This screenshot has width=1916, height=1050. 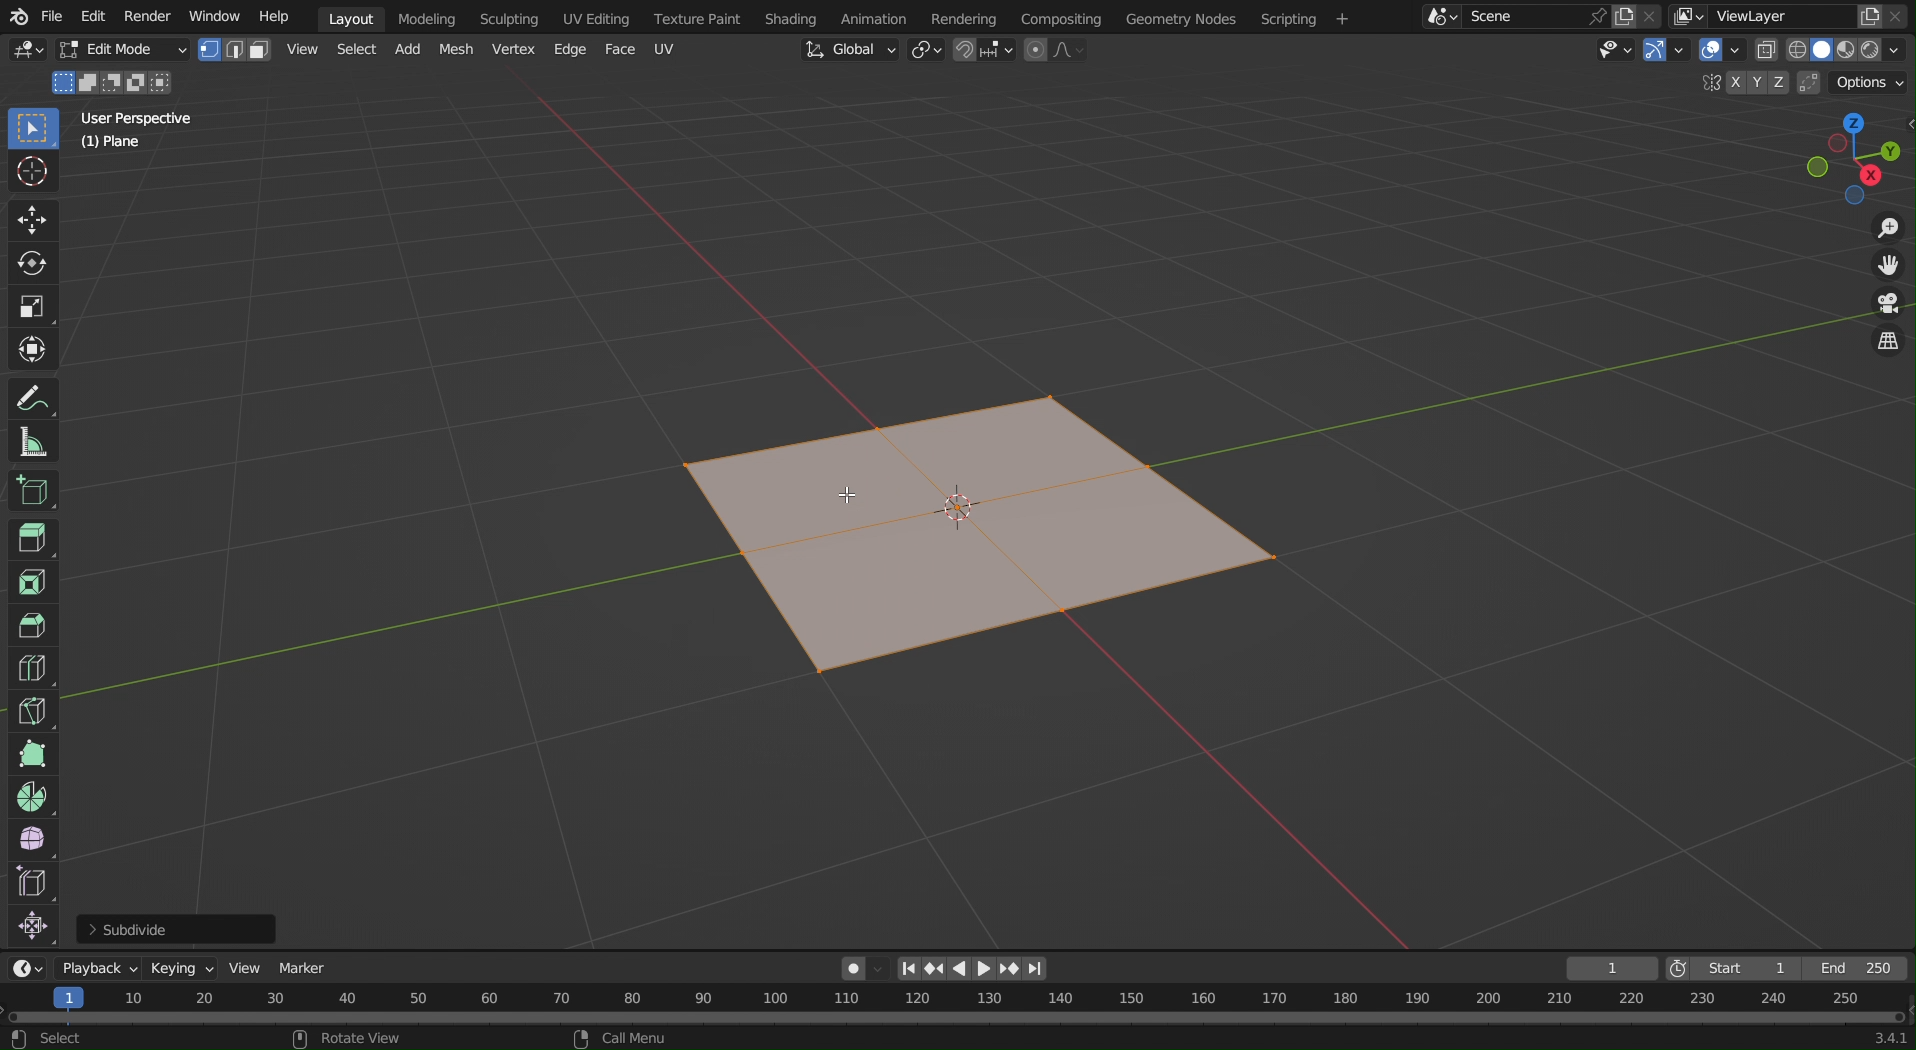 What do you see at coordinates (981, 539) in the screenshot?
I see `Plane (zero subdivisions)` at bounding box center [981, 539].